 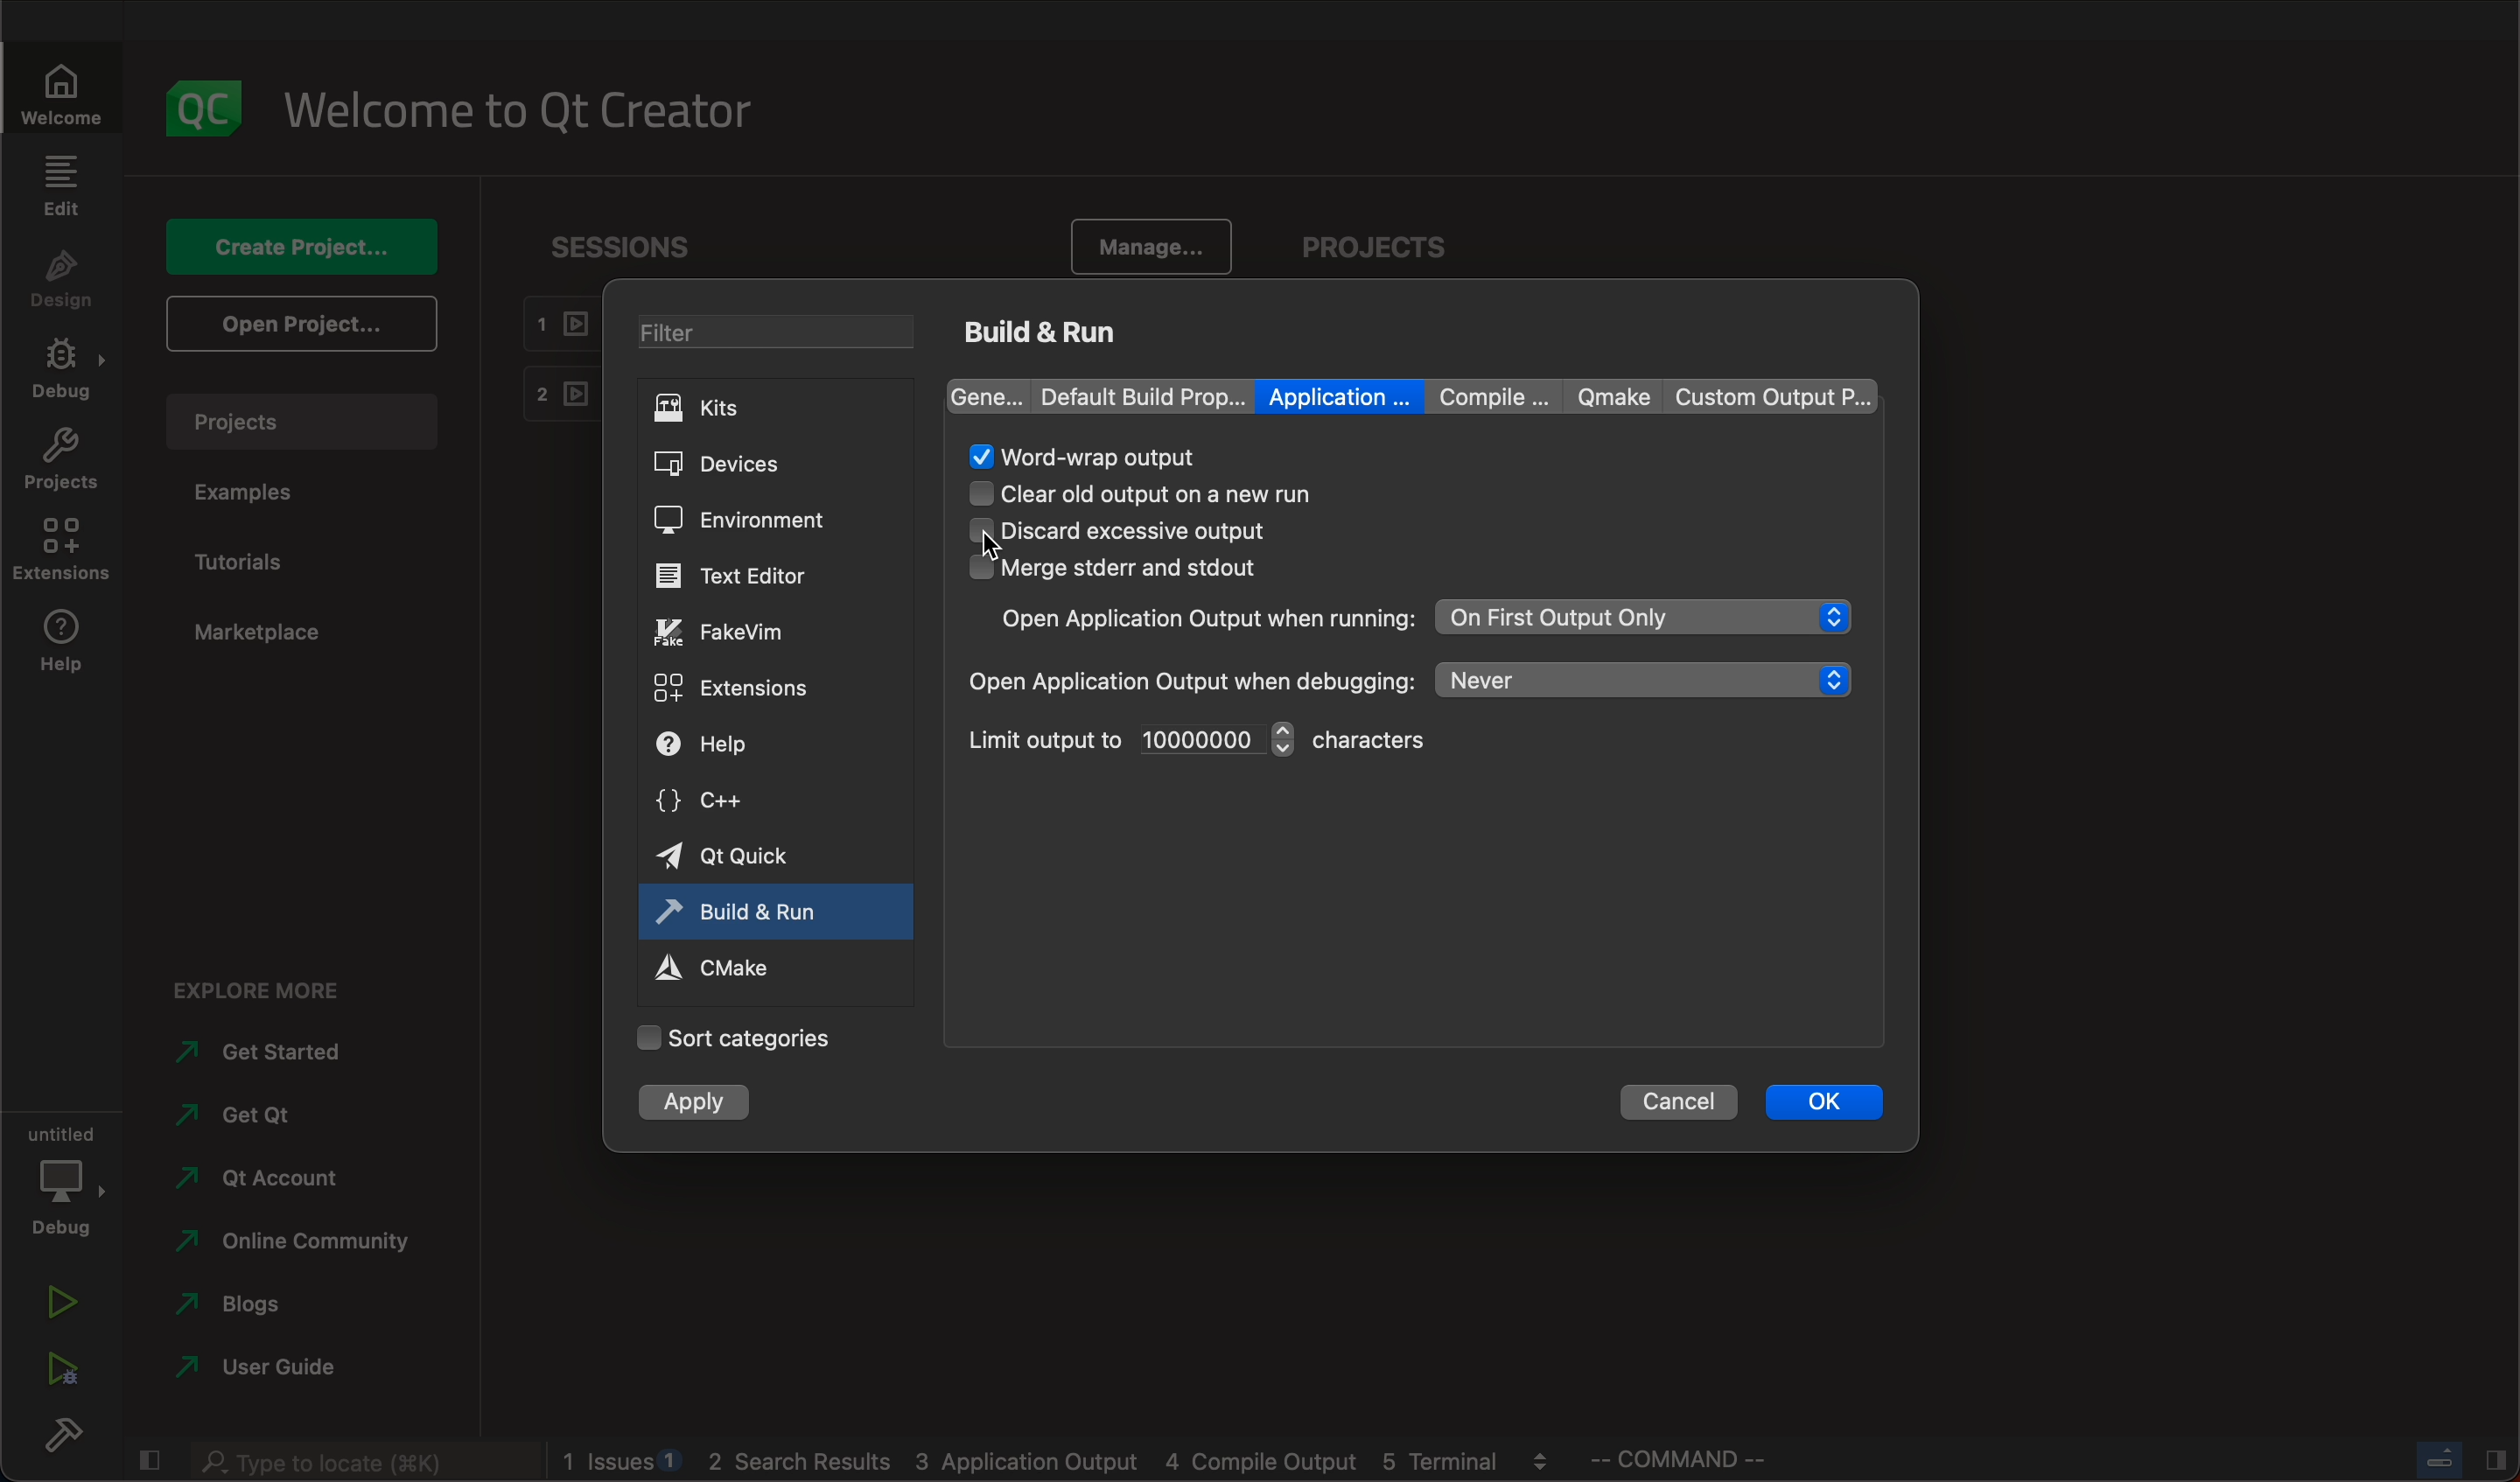 I want to click on build, so click(x=68, y=1439).